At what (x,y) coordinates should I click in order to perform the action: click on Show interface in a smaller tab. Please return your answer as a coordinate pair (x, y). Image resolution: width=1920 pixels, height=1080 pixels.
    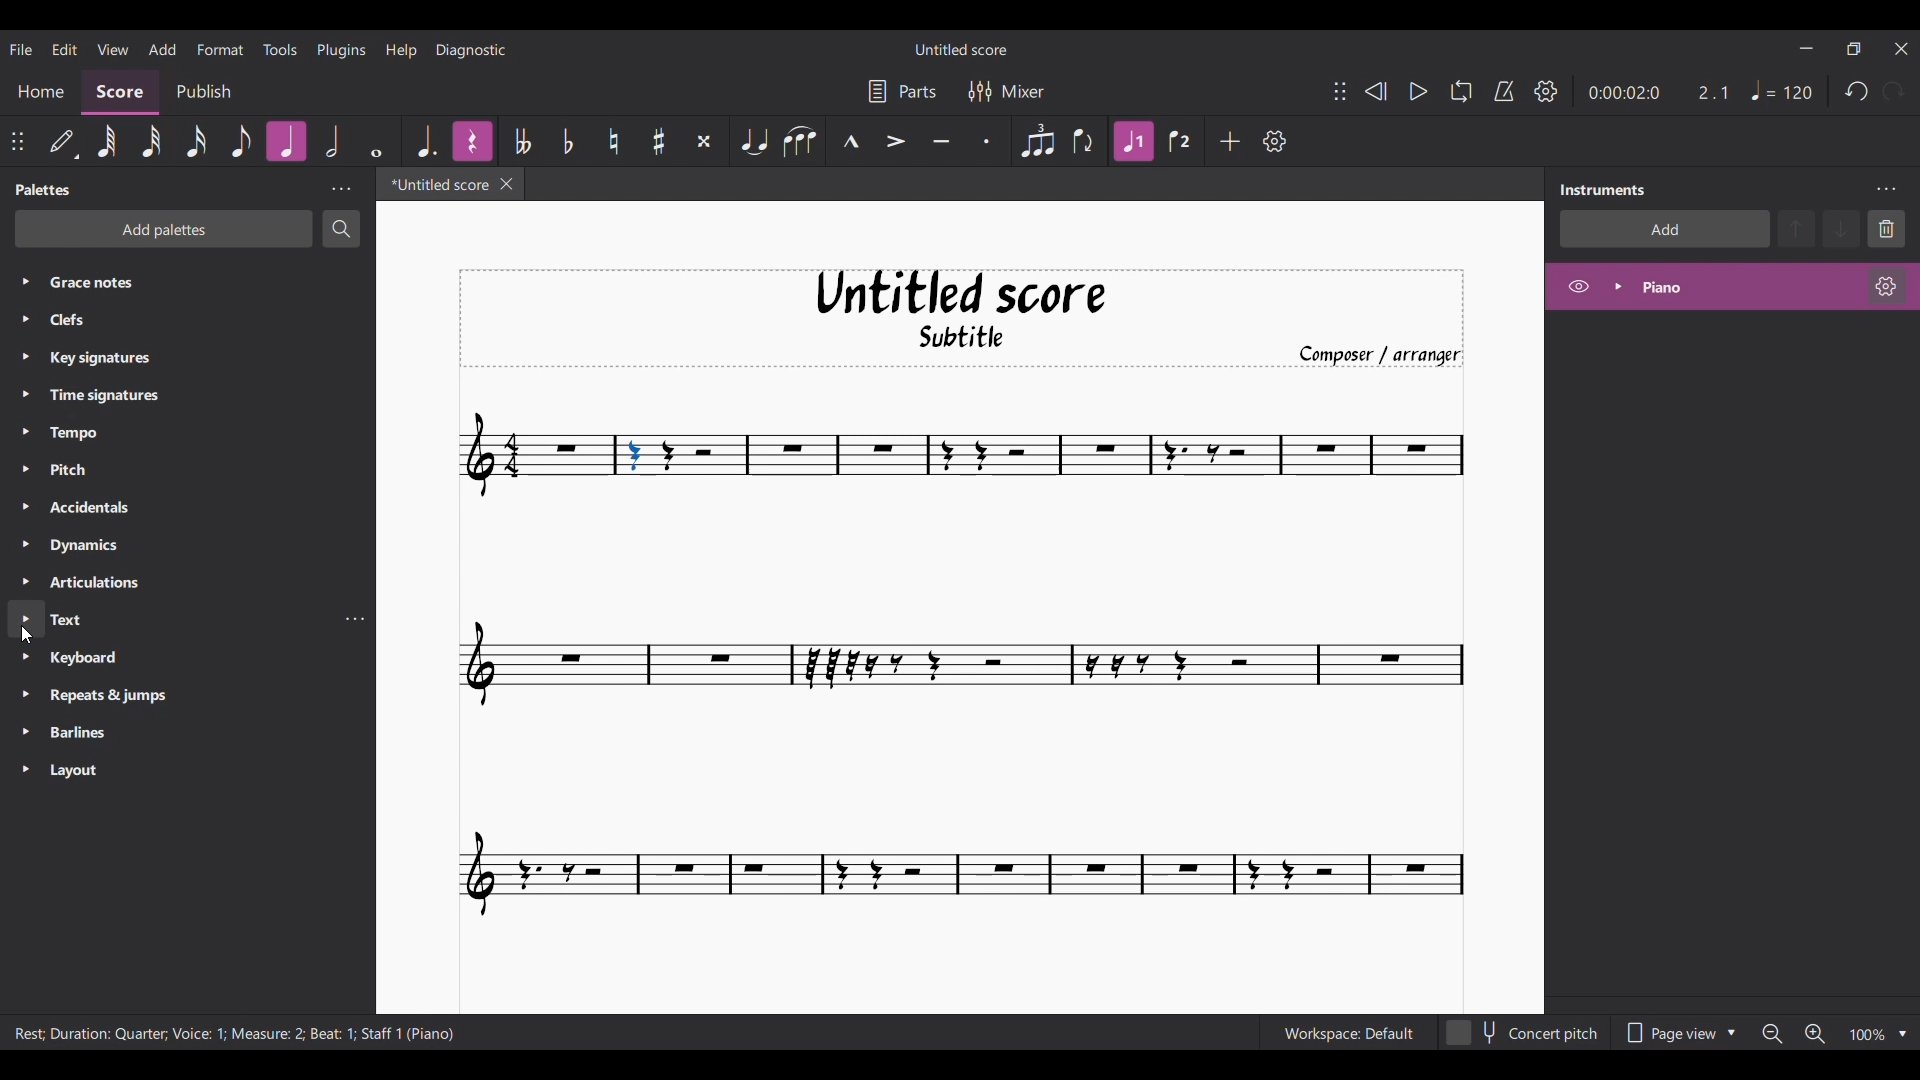
    Looking at the image, I should click on (1854, 49).